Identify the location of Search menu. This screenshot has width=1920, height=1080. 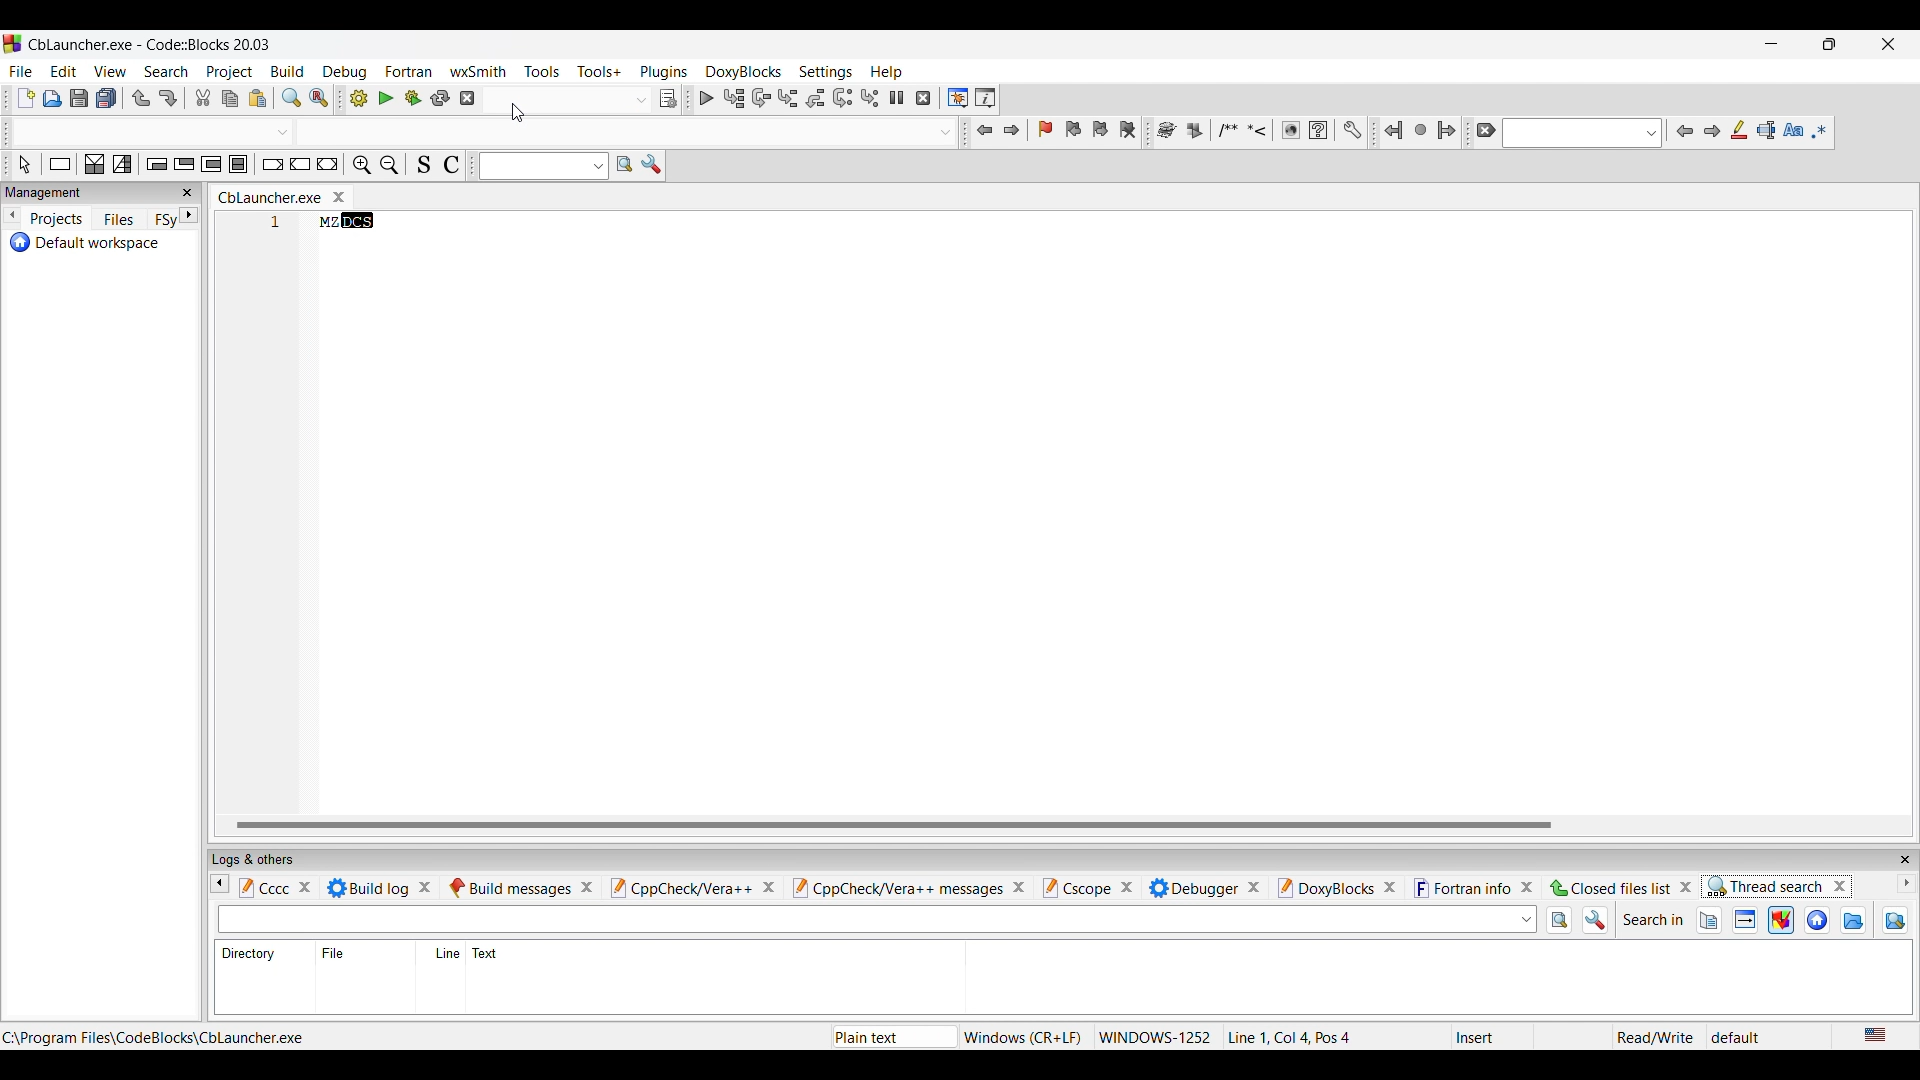
(167, 71).